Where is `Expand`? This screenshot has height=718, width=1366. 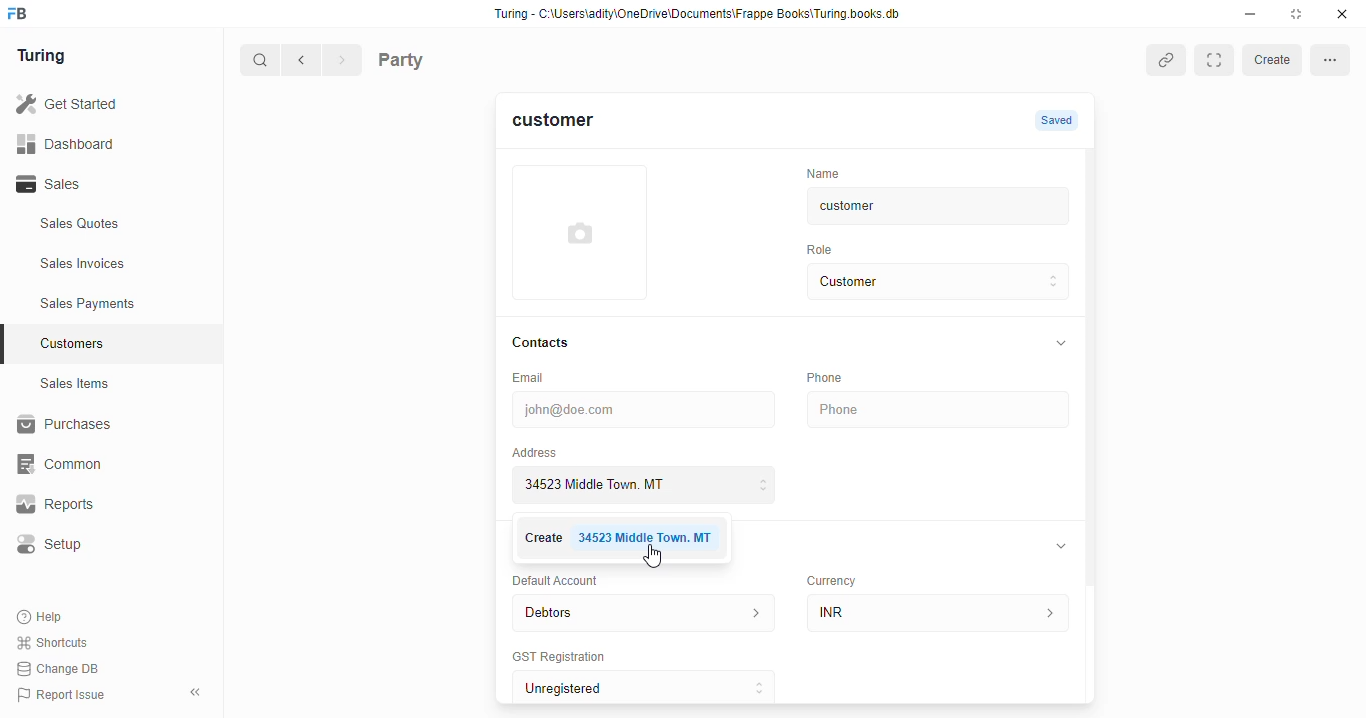
Expand is located at coordinates (1213, 60).